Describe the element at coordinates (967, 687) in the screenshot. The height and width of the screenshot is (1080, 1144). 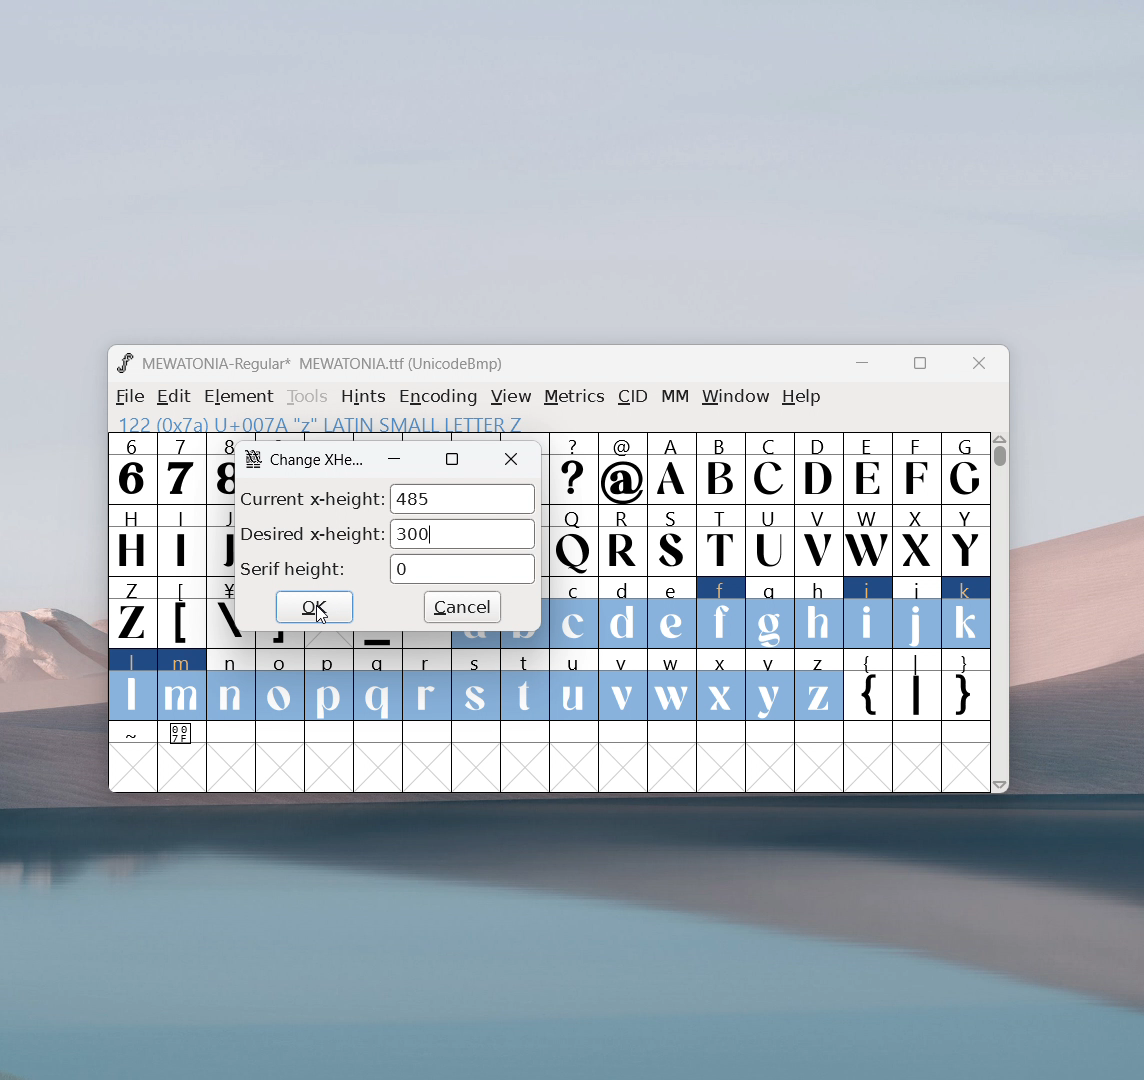
I see `}` at that location.